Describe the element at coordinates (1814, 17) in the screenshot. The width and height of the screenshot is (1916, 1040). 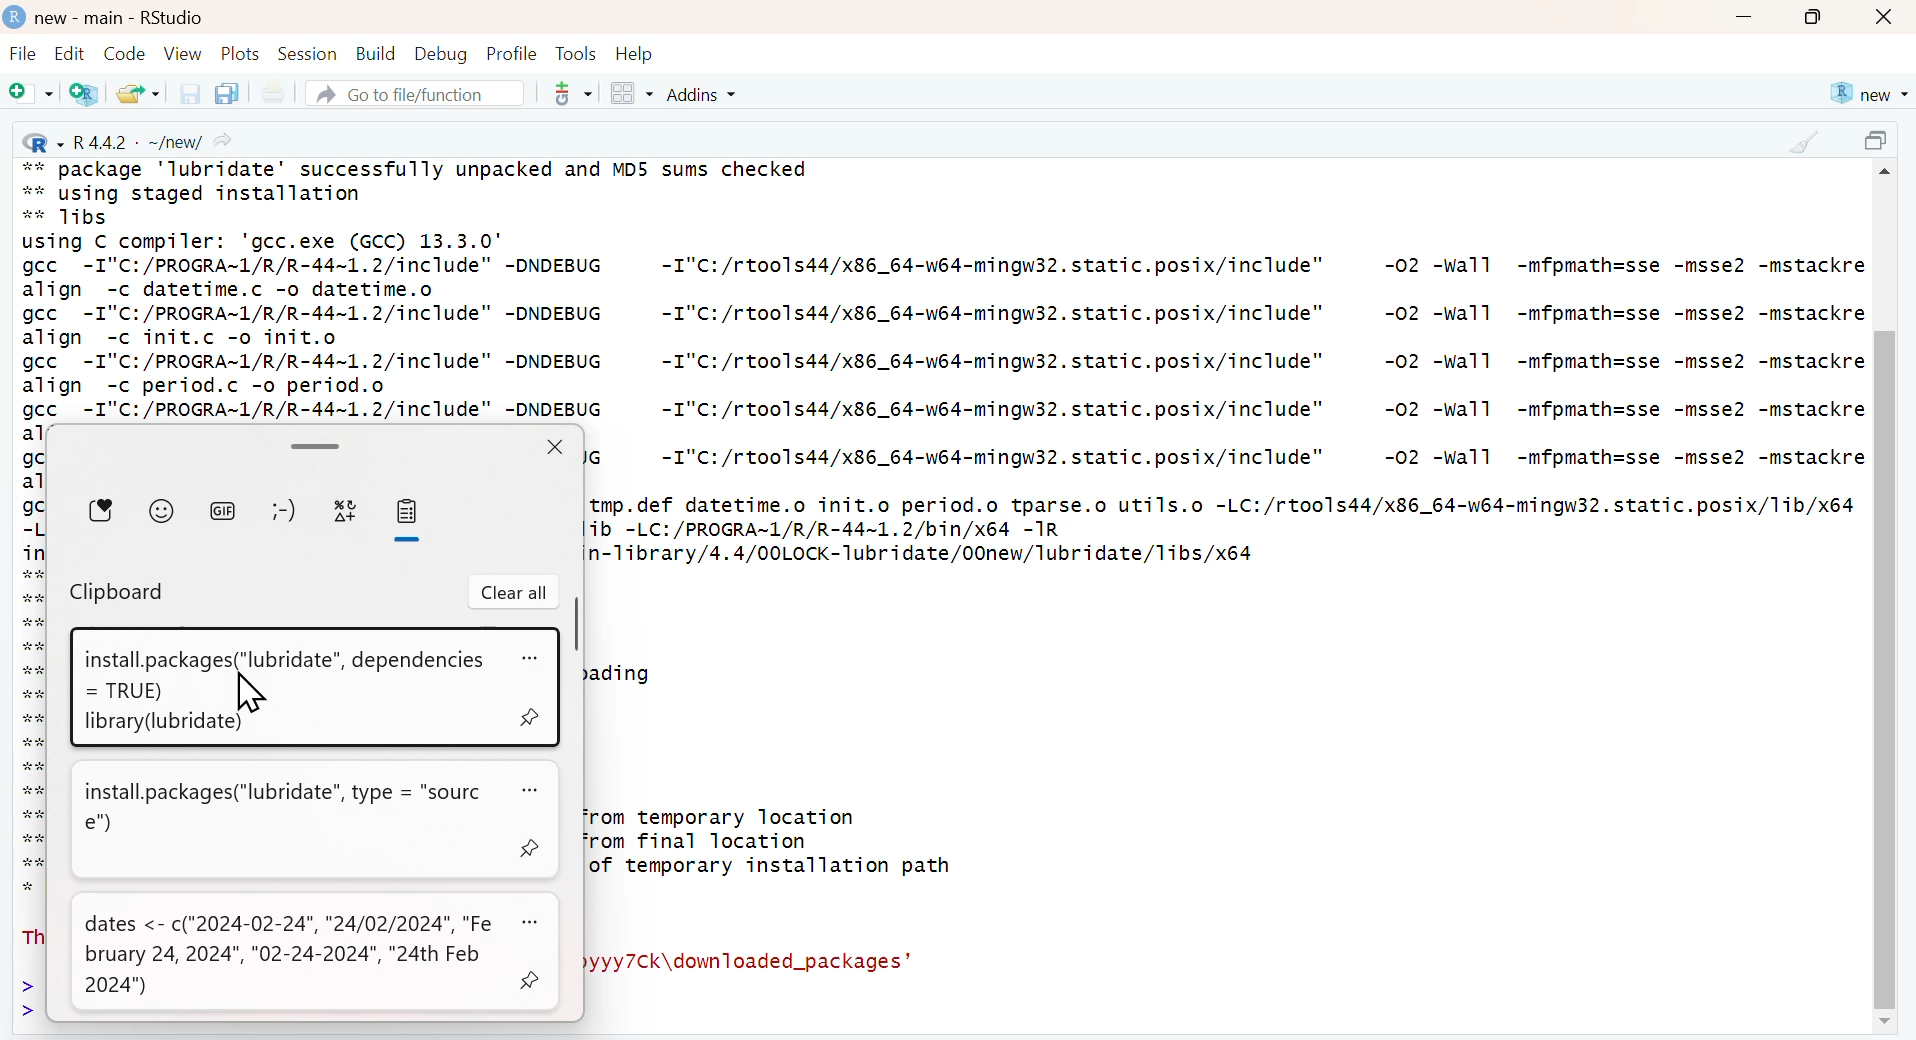
I see `maximize` at that location.